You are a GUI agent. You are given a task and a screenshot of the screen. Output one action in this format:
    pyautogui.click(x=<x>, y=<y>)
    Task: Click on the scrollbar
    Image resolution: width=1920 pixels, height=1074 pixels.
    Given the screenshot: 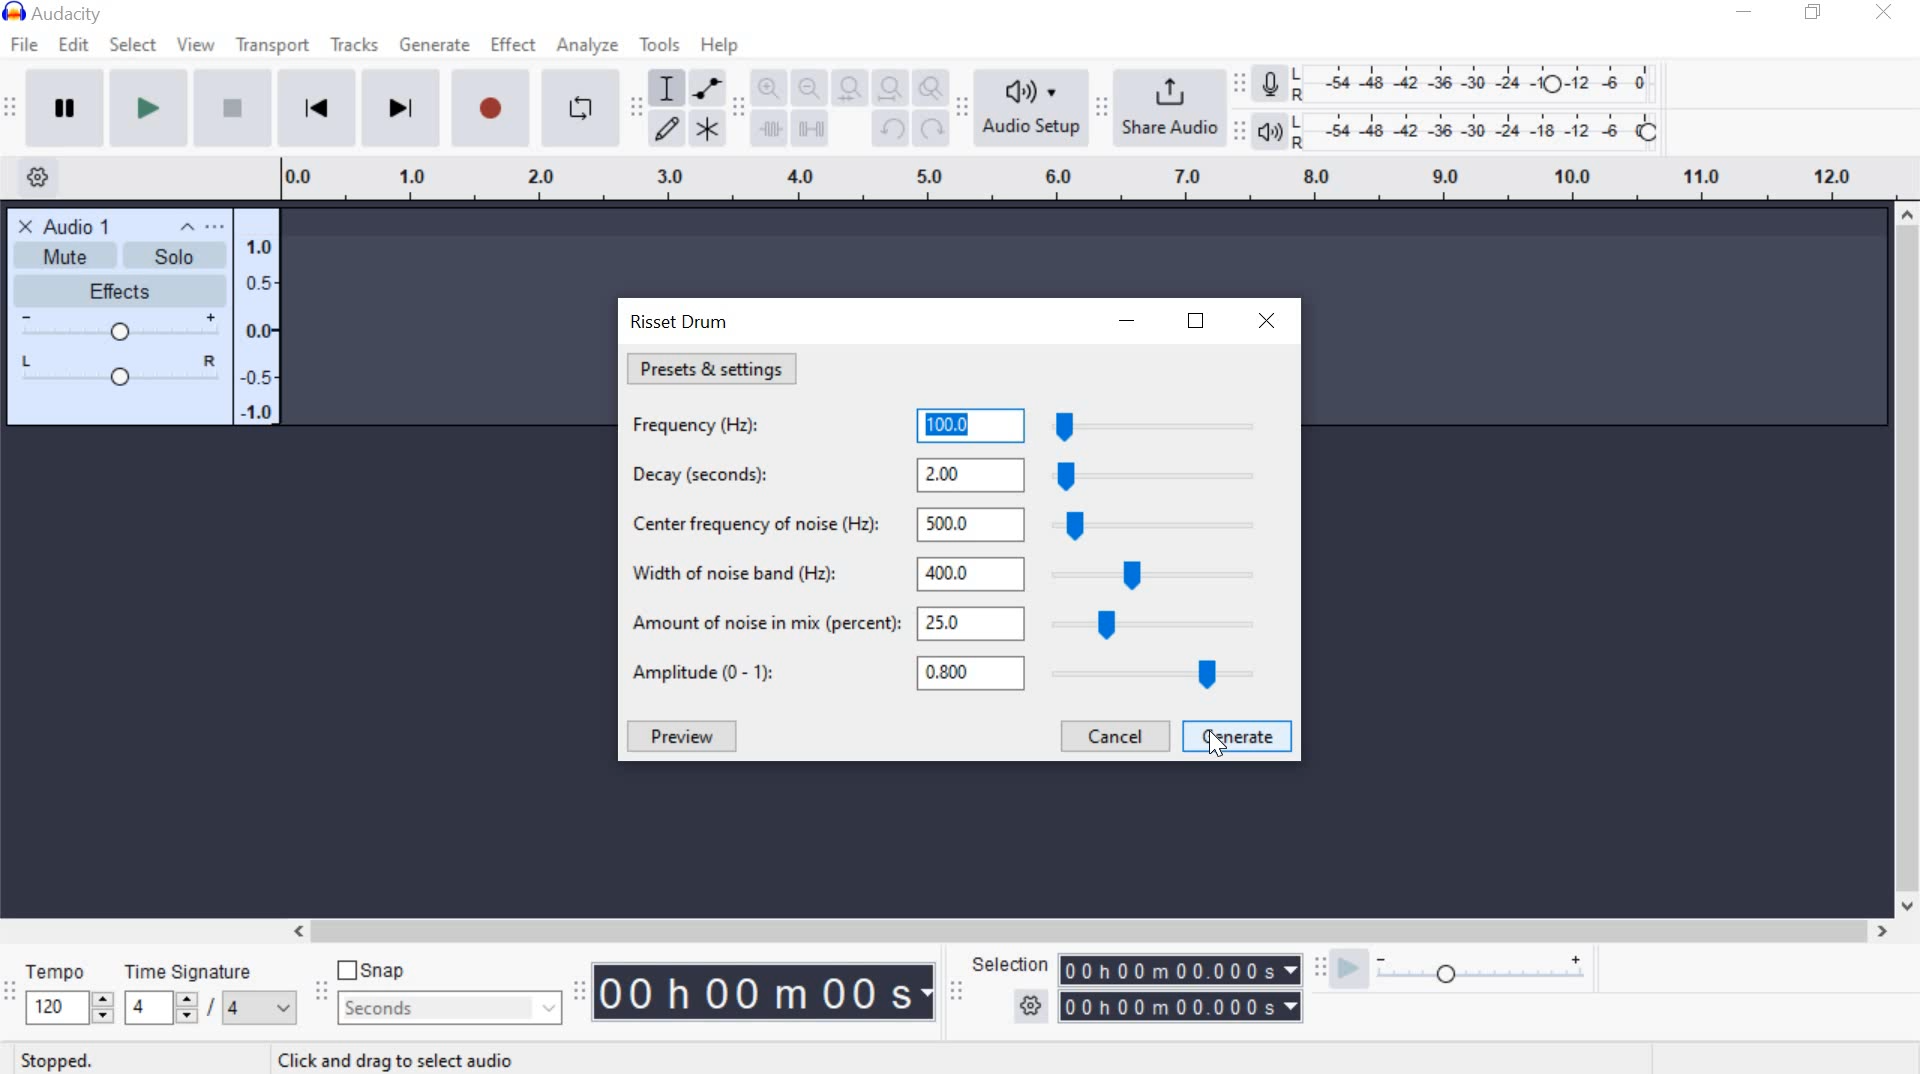 What is the action you would take?
    pyautogui.click(x=1908, y=562)
    